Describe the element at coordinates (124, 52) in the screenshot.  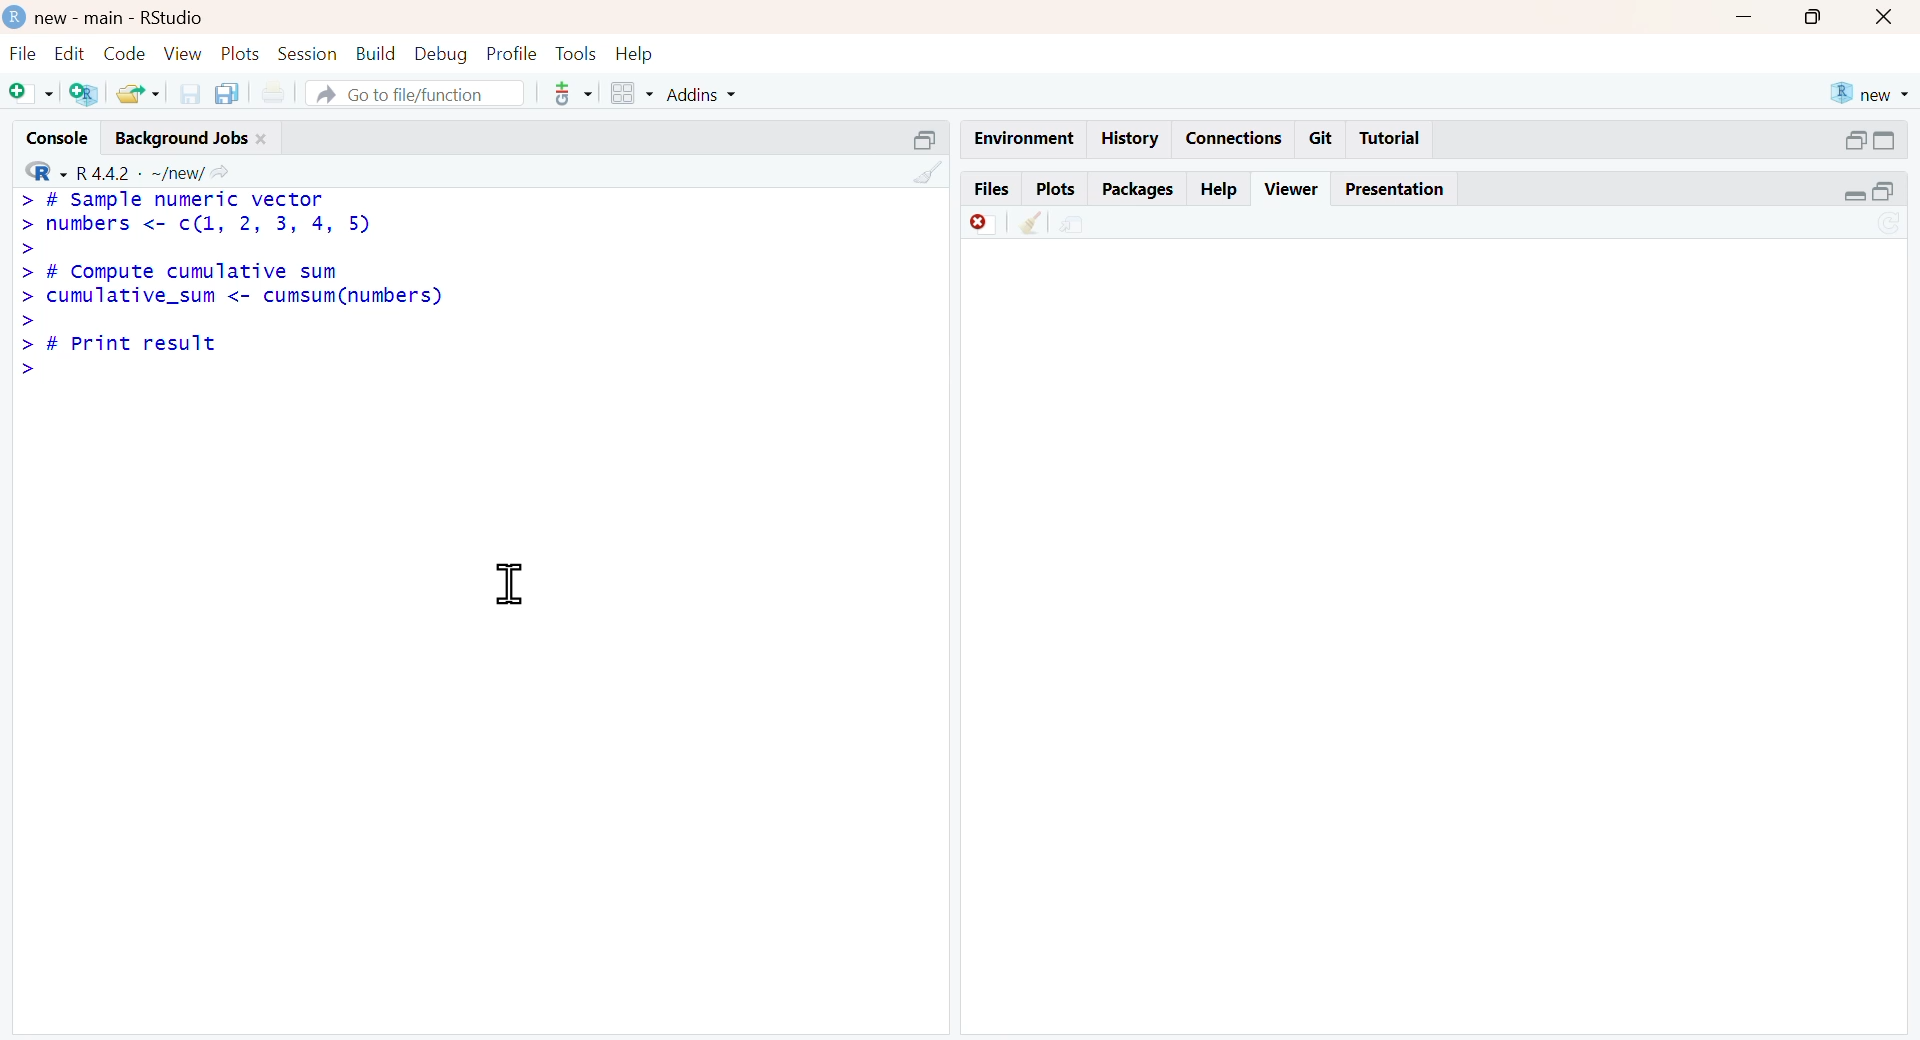
I see `code` at that location.